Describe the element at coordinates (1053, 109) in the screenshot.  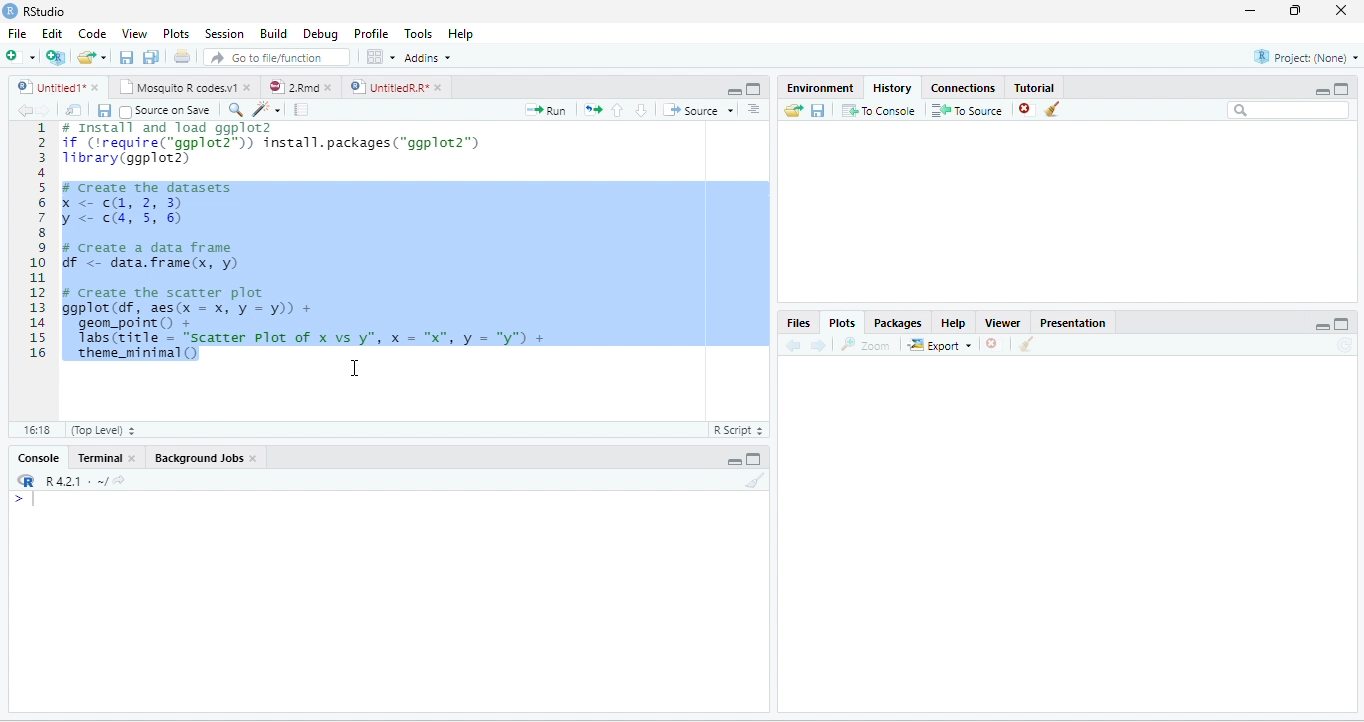
I see `Clear all history entries` at that location.